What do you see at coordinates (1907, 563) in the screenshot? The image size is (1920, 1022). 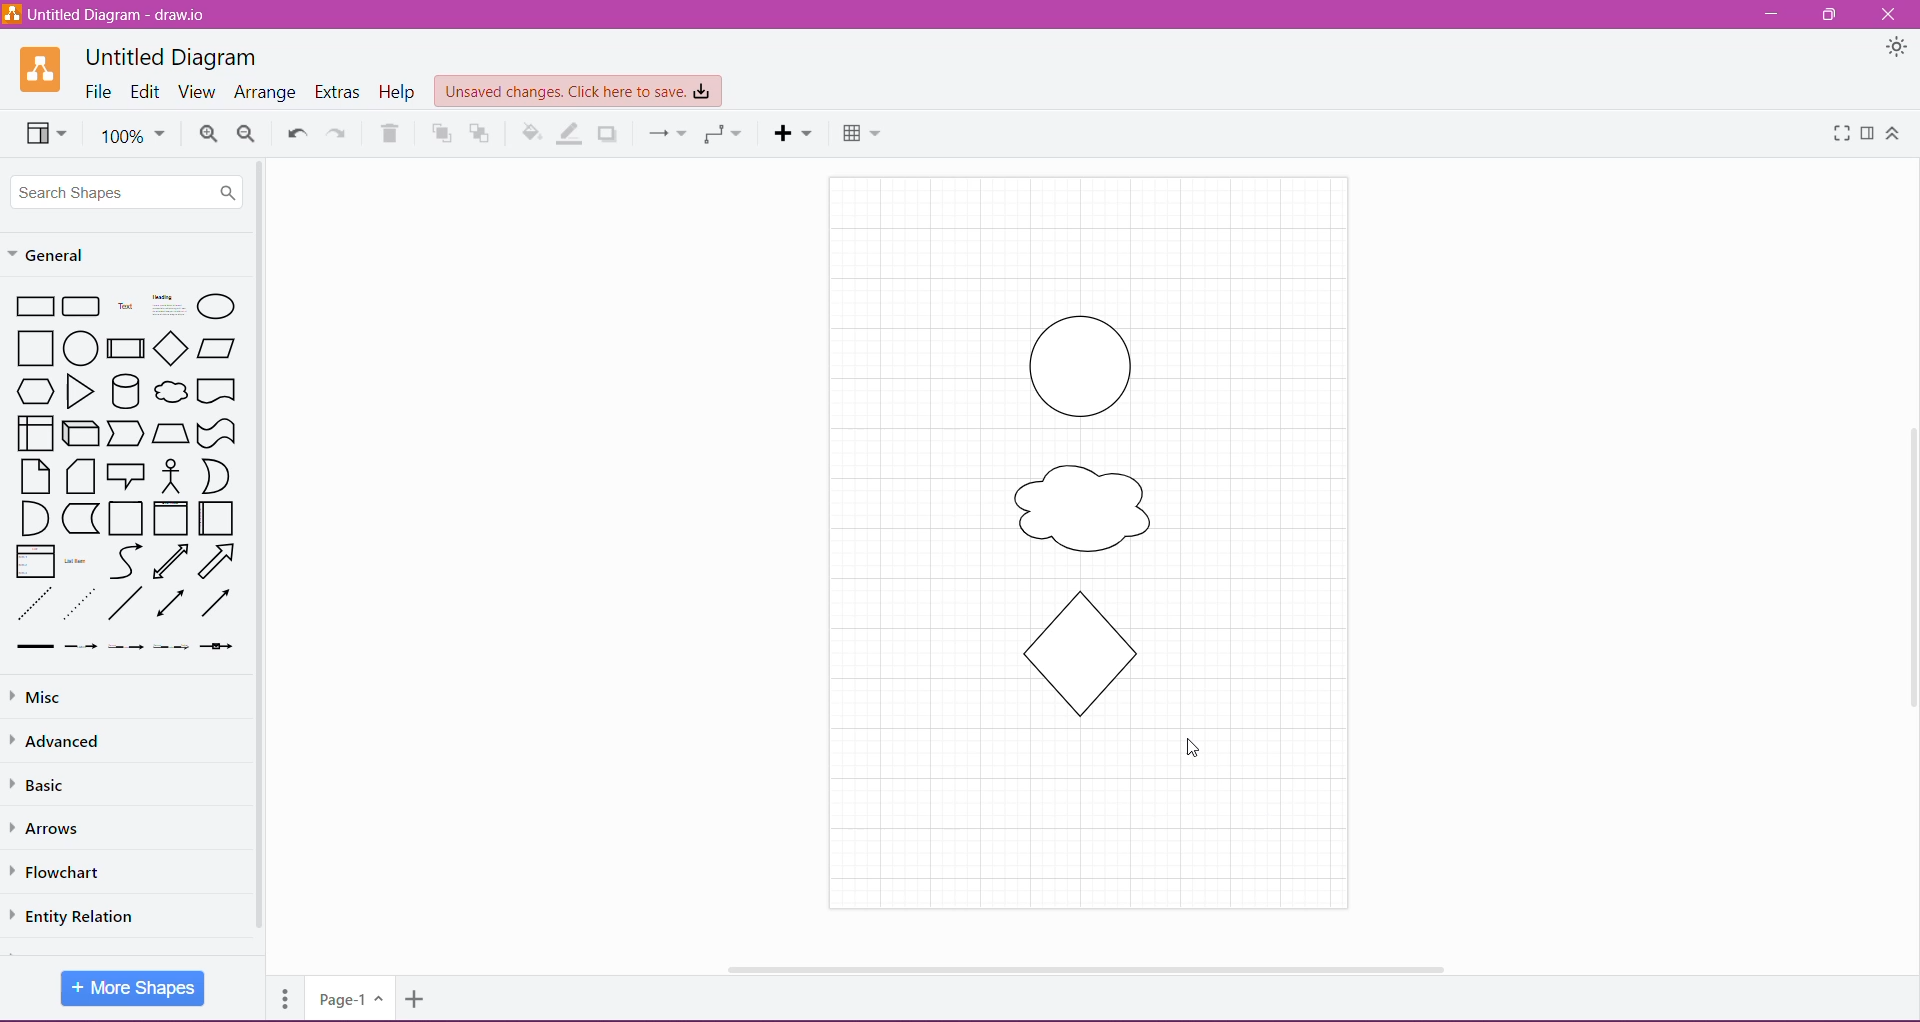 I see `Vertical Scroll Bar` at bounding box center [1907, 563].